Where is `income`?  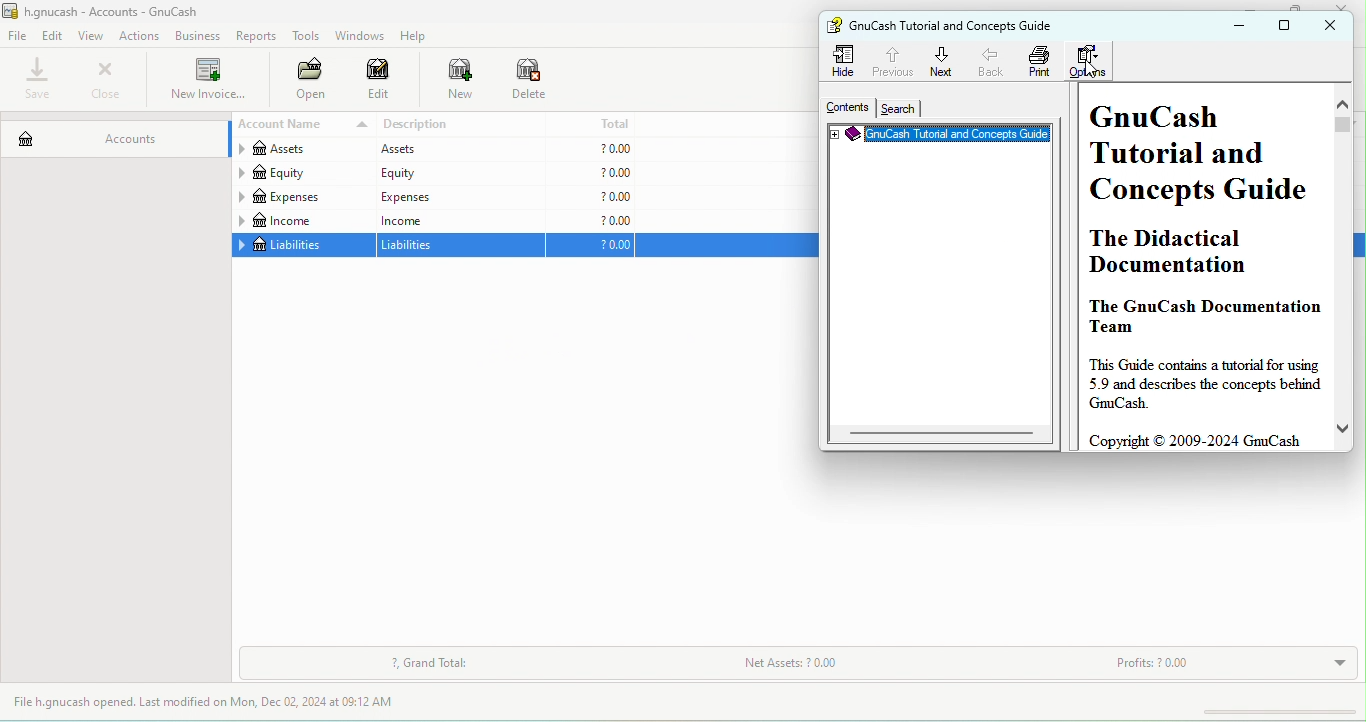 income is located at coordinates (302, 221).